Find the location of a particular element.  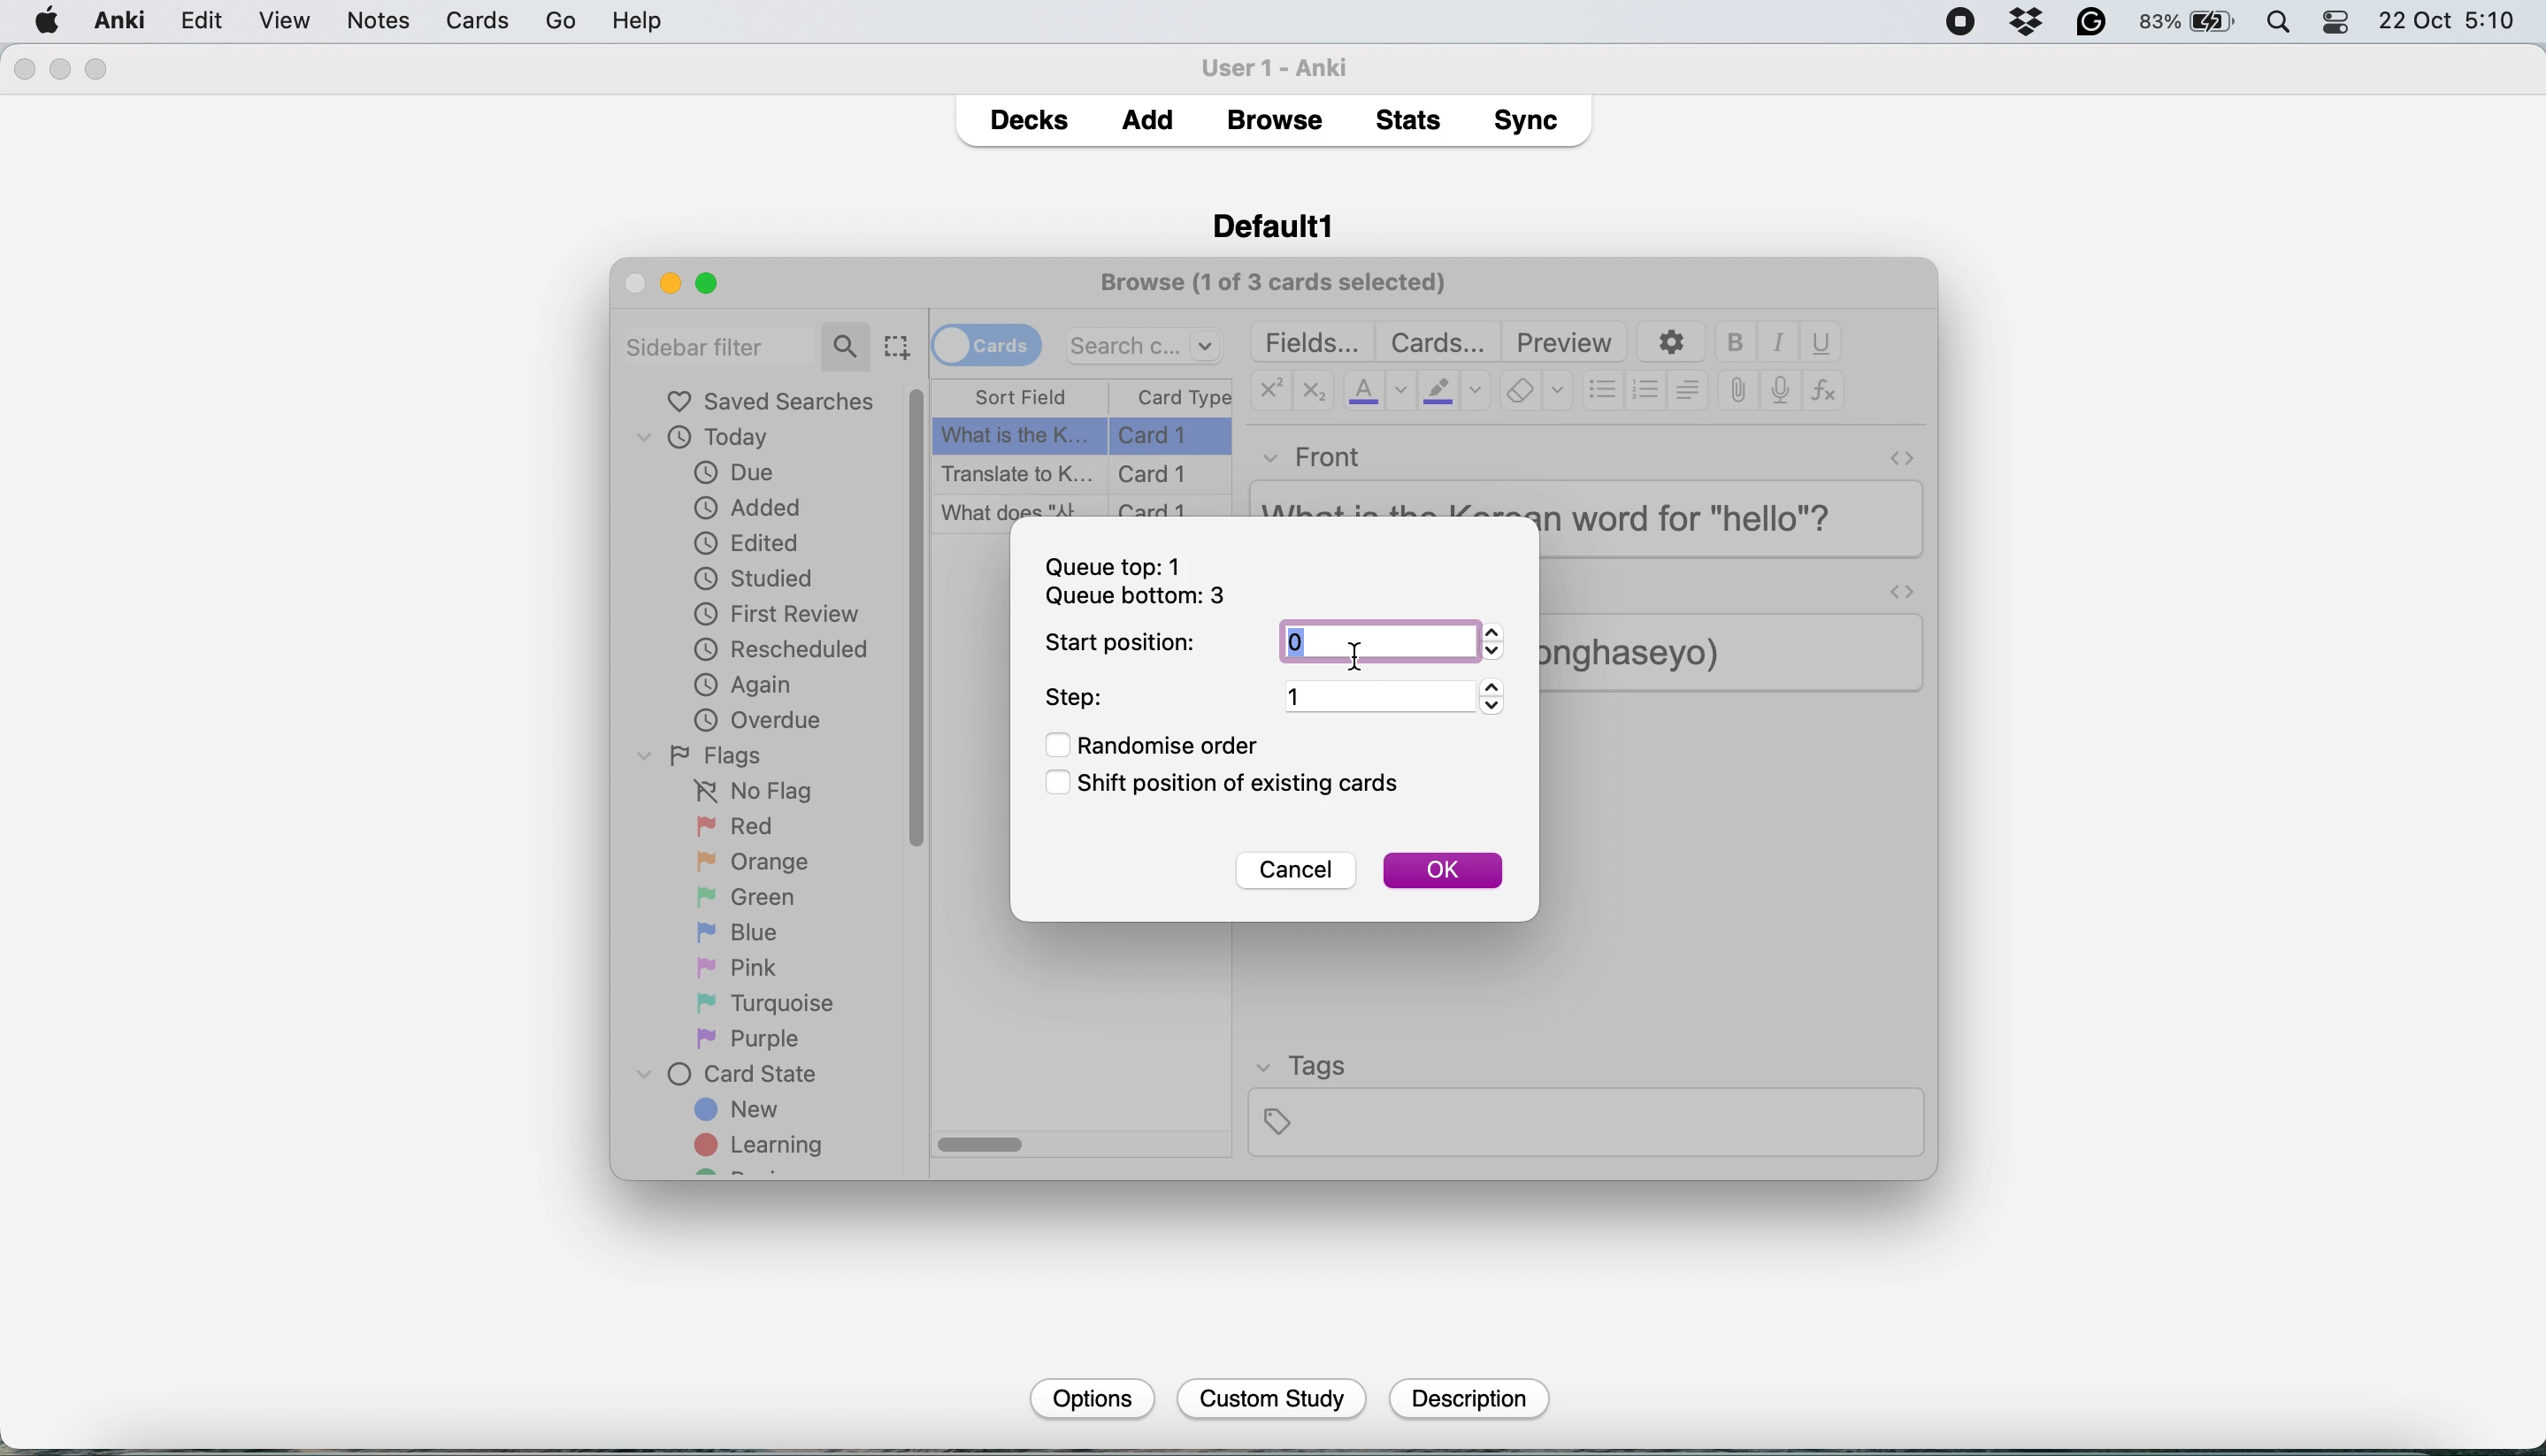

green is located at coordinates (761, 895).